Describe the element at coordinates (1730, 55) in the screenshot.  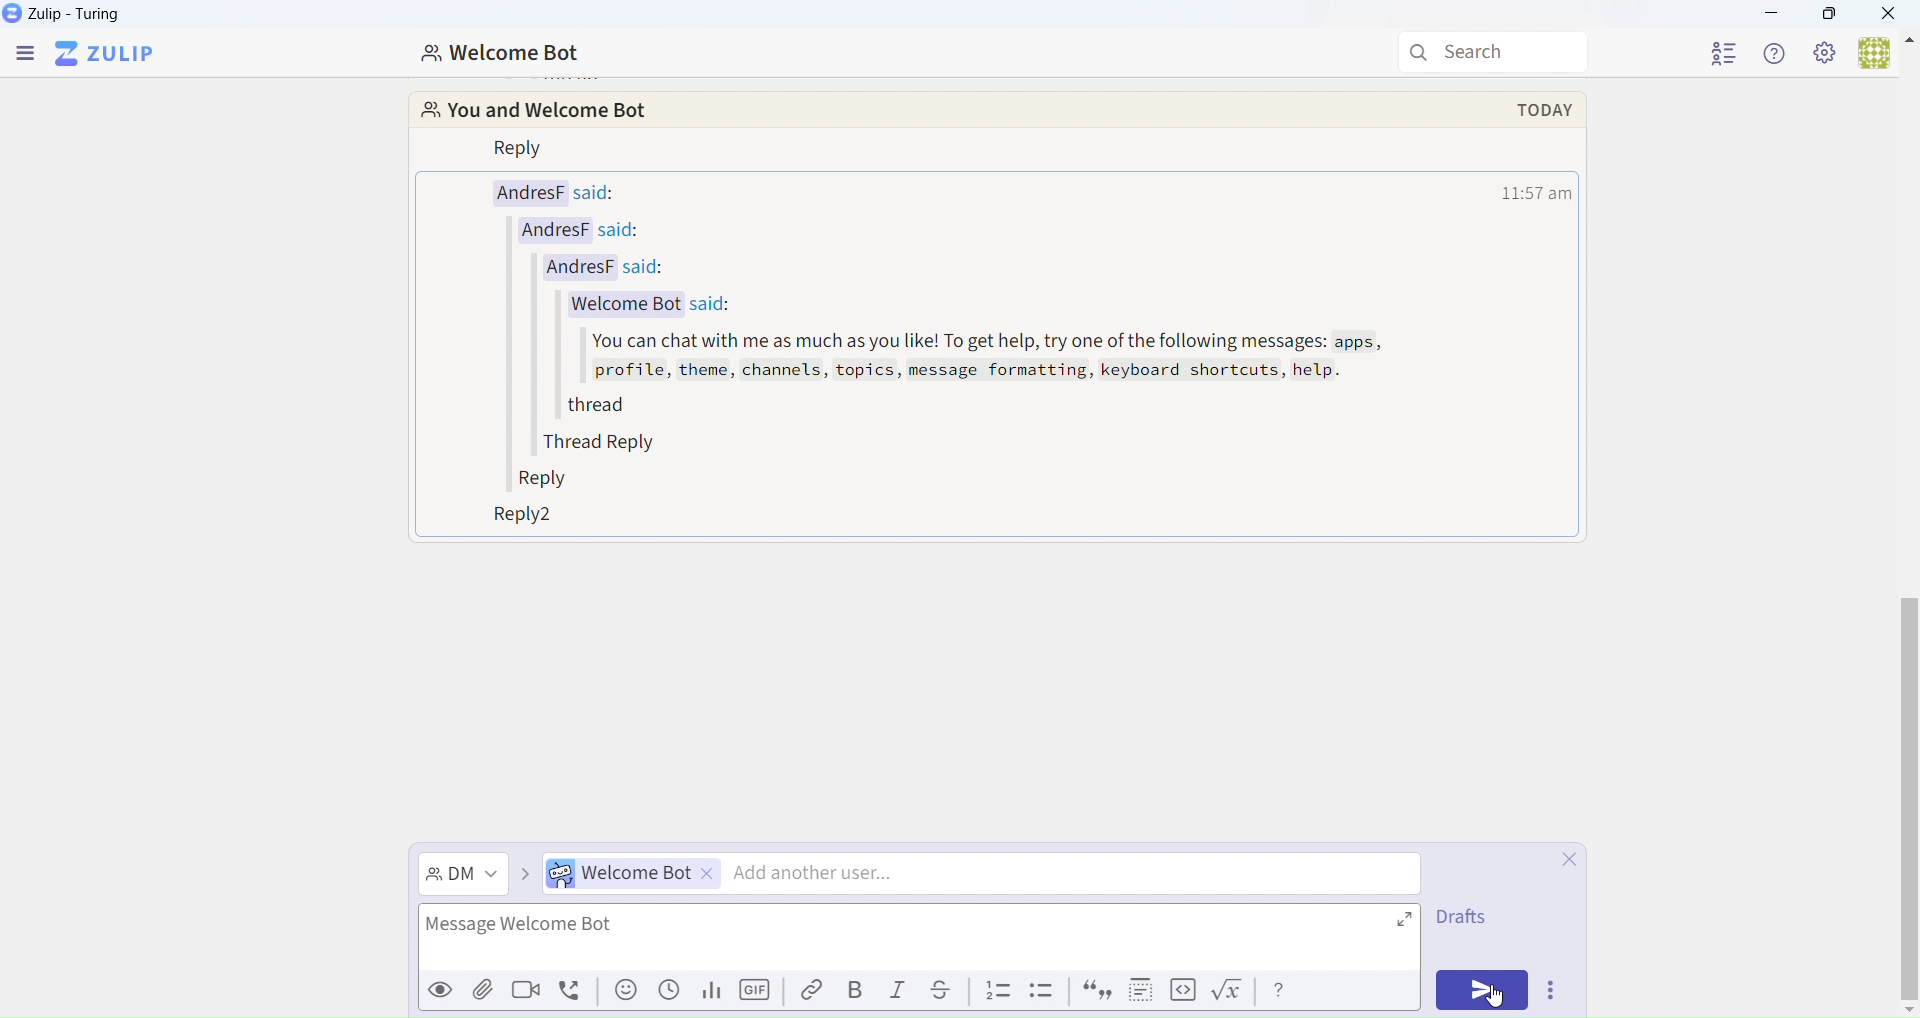
I see `User List` at that location.